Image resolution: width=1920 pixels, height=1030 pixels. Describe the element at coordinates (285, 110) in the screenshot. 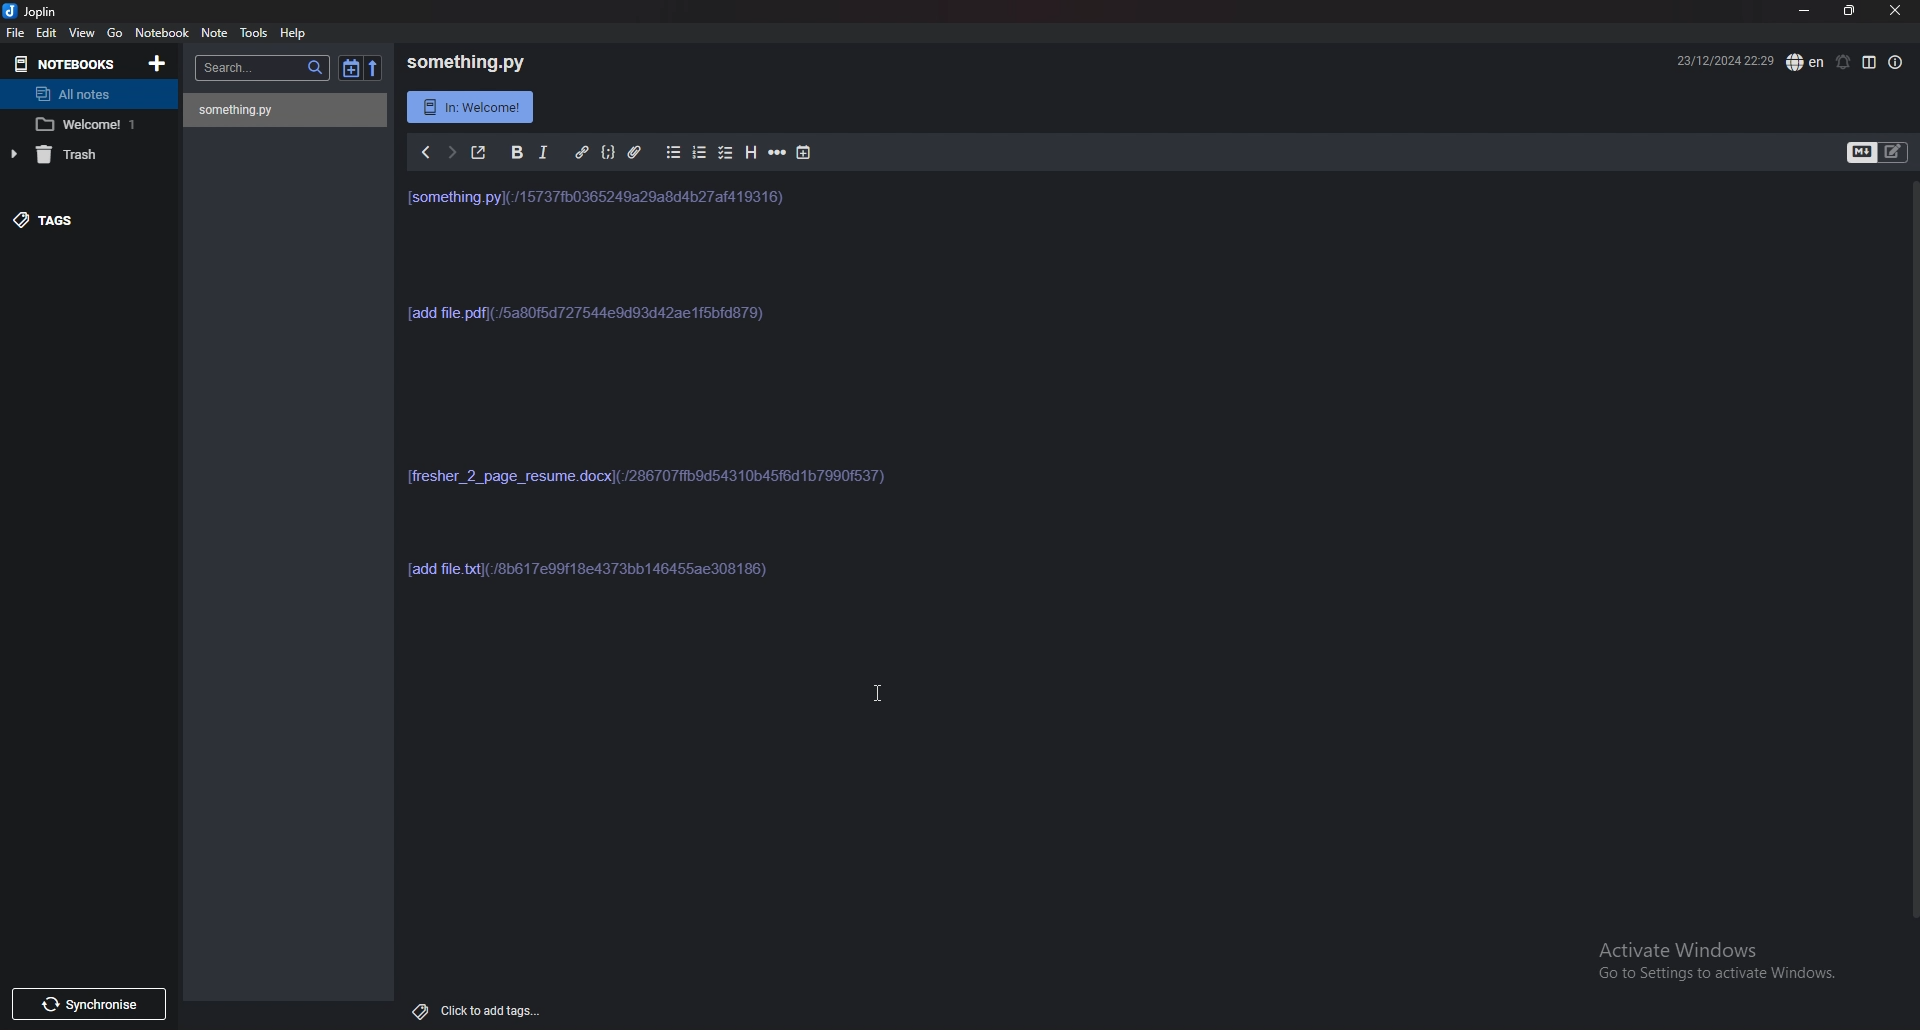

I see `something.py` at that location.